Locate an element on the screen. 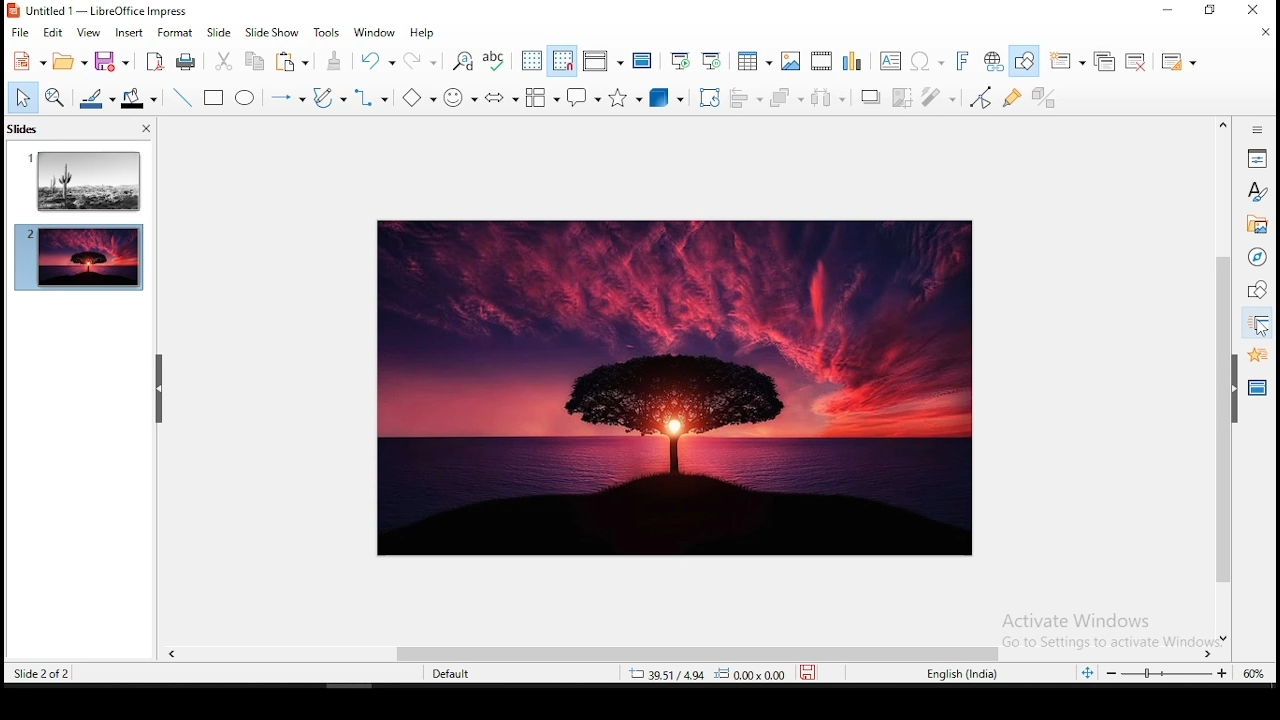 This screenshot has height=720, width=1280. rectangle is located at coordinates (216, 98).